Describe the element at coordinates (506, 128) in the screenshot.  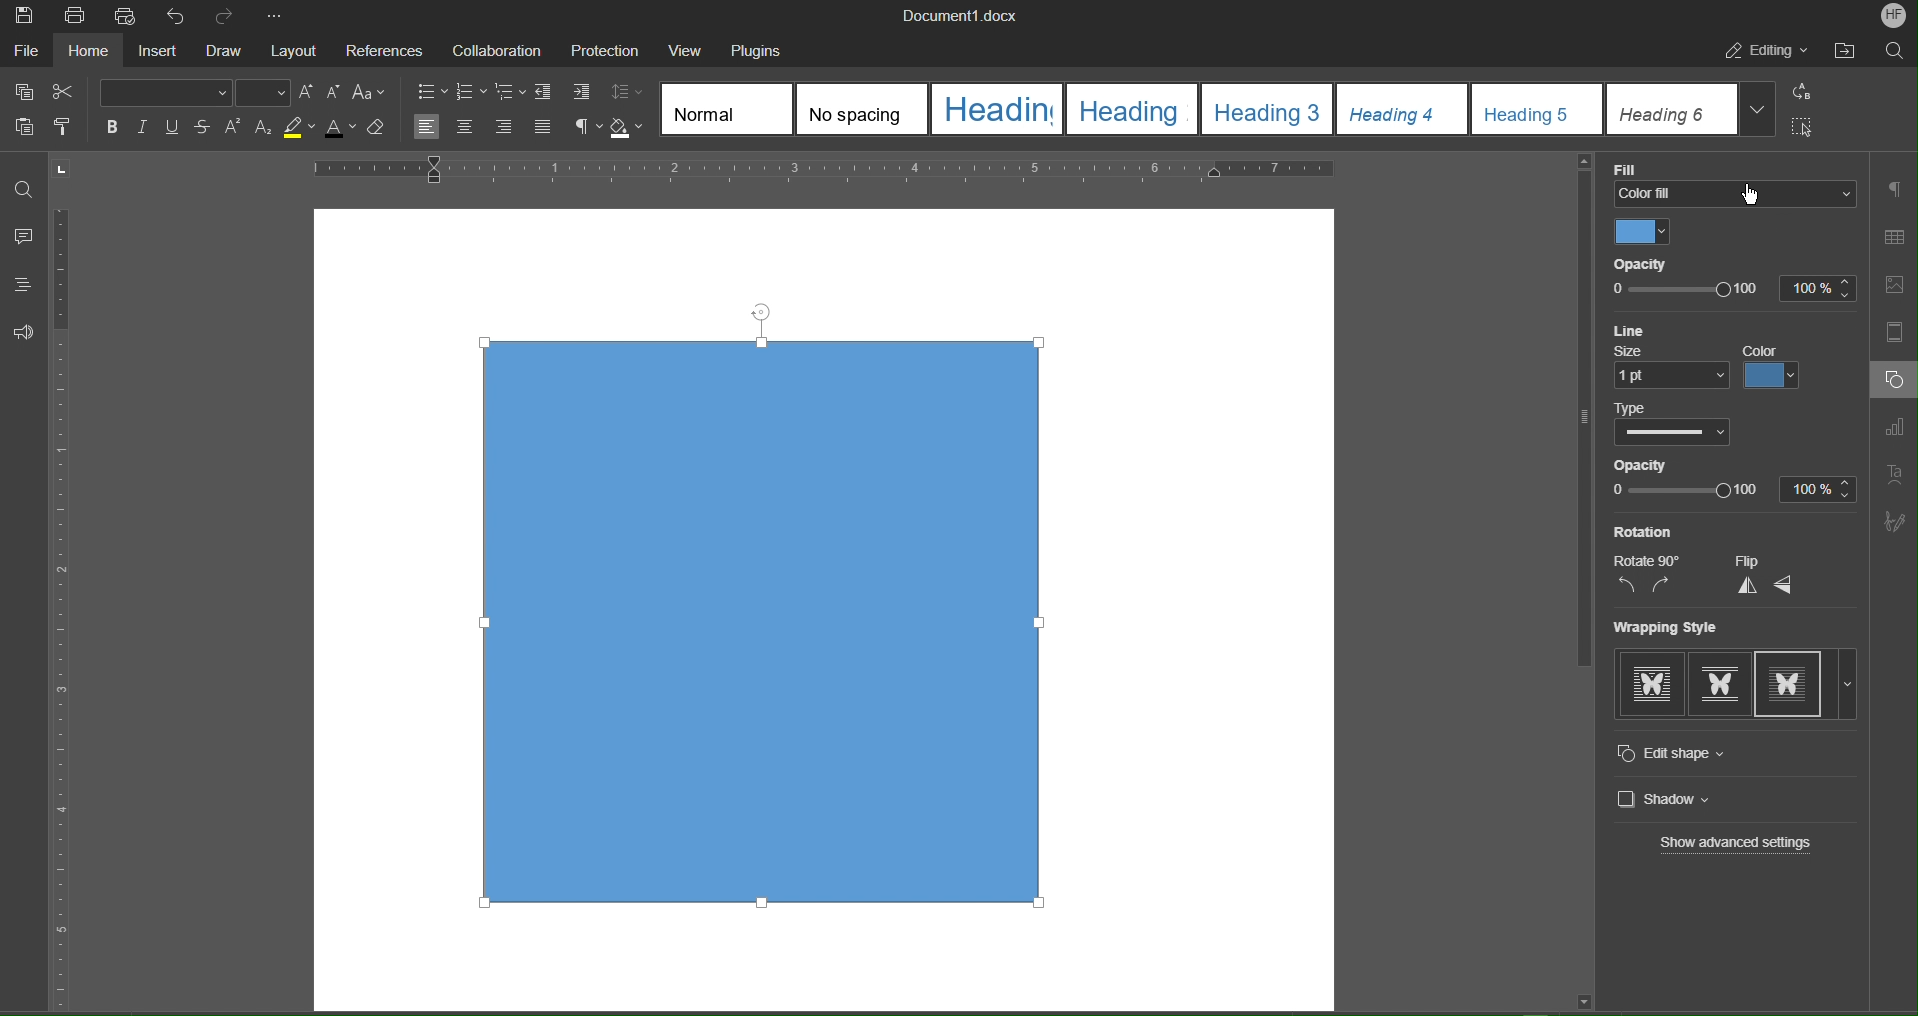
I see `Right Align` at that location.